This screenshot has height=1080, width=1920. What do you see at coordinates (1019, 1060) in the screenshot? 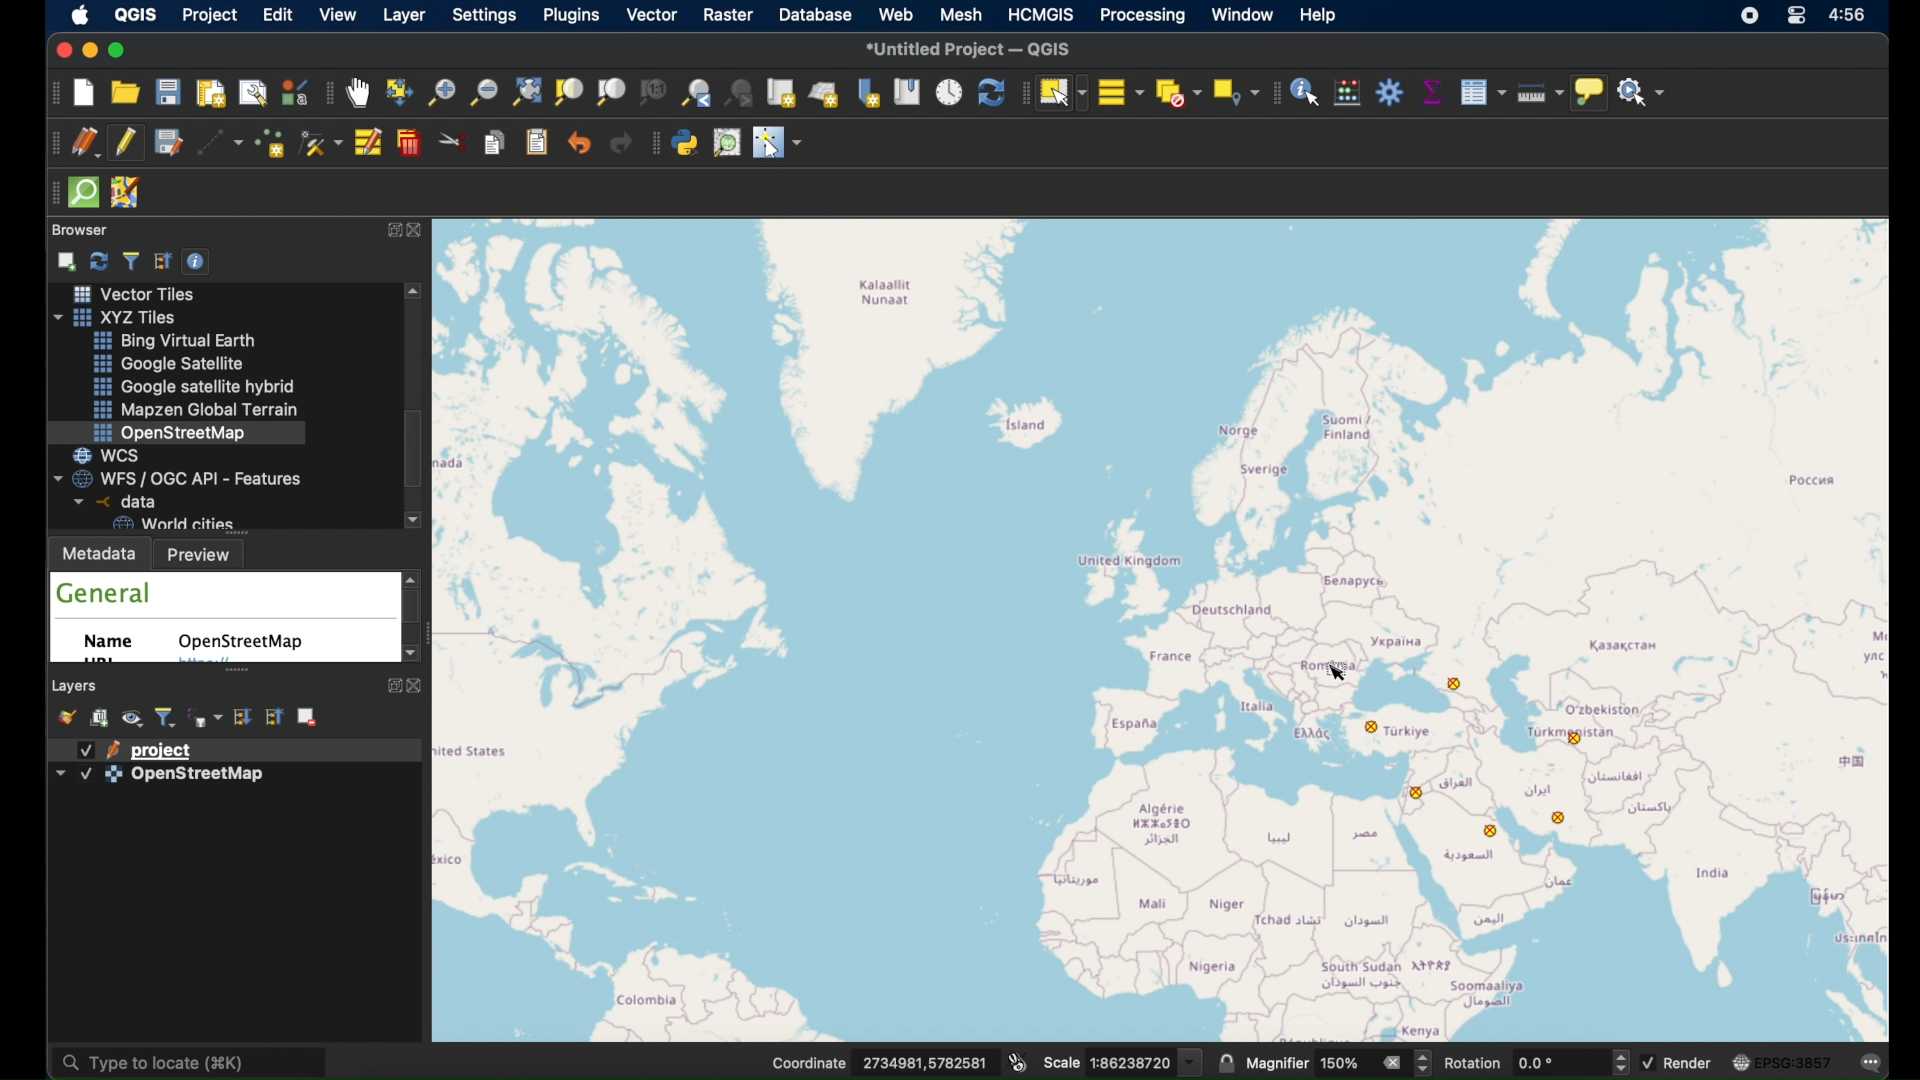
I see `toggle extents and mouse display position` at bounding box center [1019, 1060].